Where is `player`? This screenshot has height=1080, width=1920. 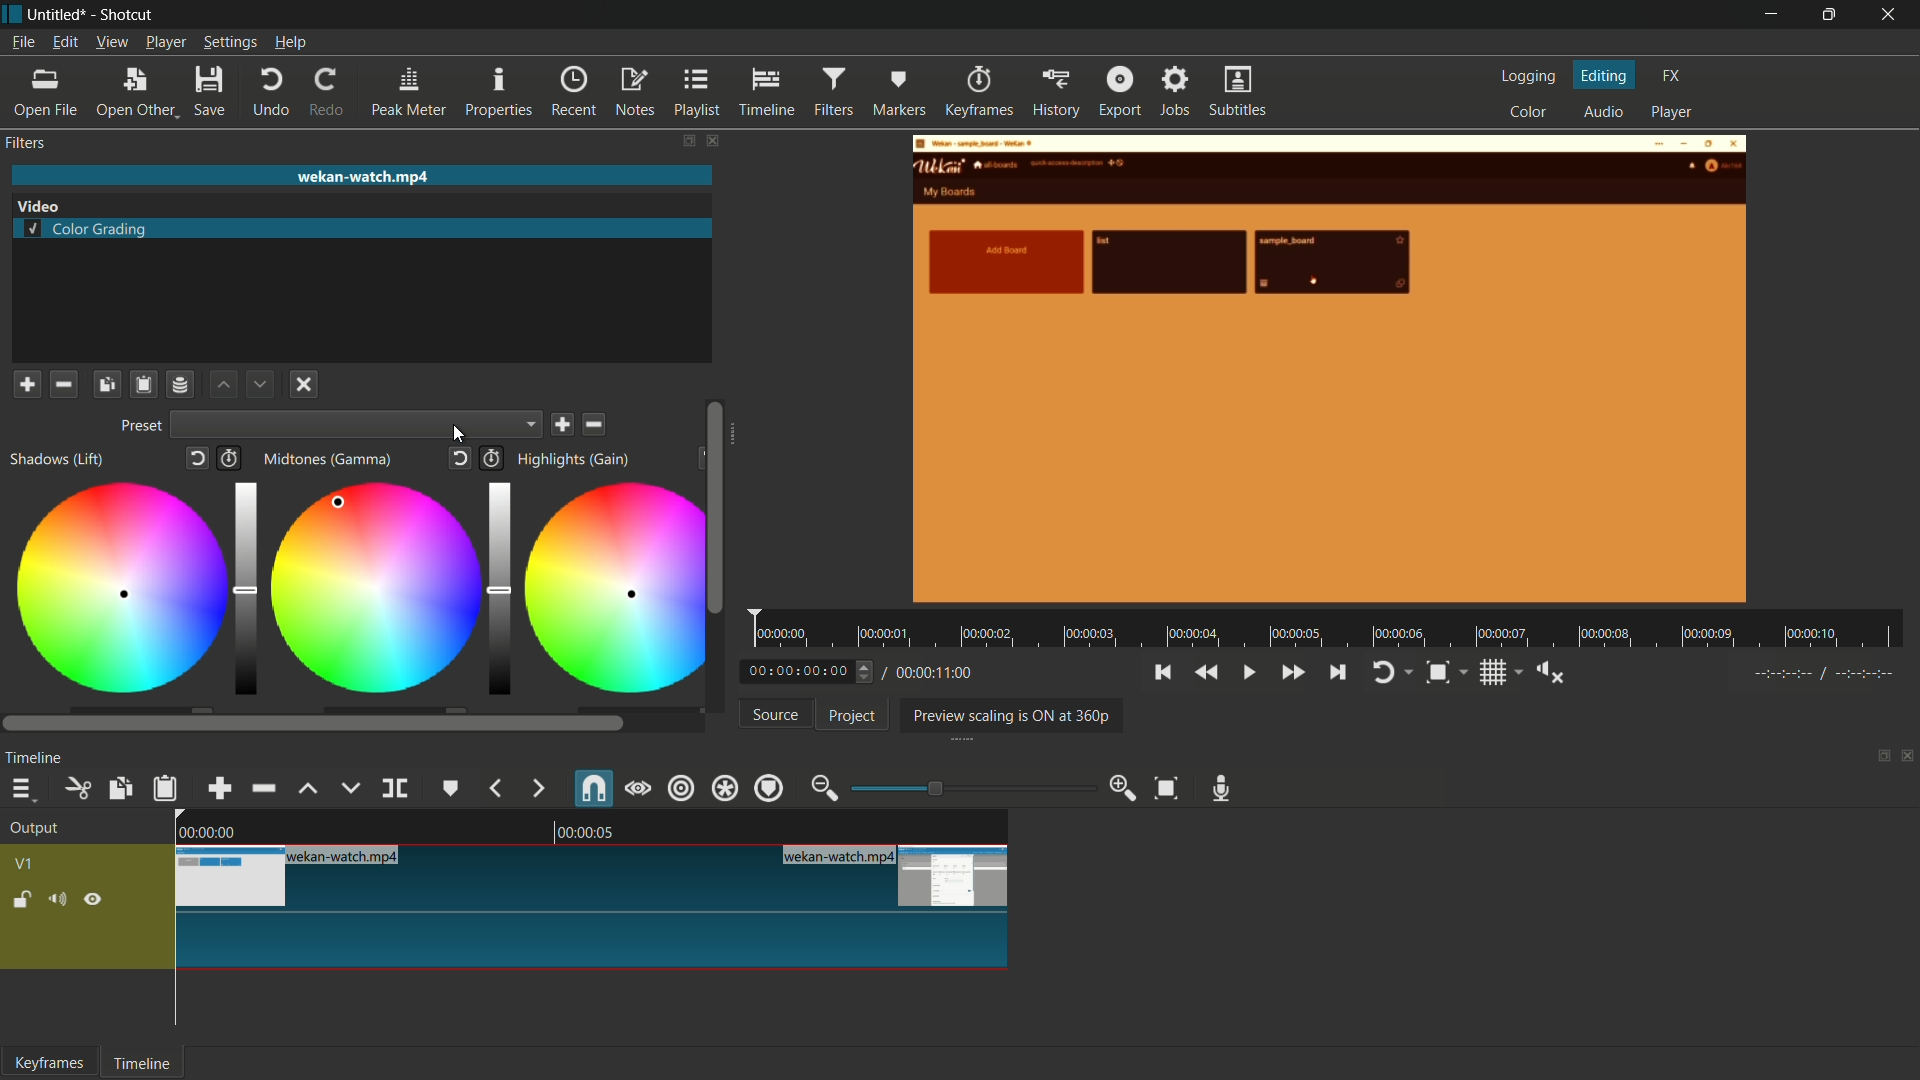
player is located at coordinates (1675, 112).